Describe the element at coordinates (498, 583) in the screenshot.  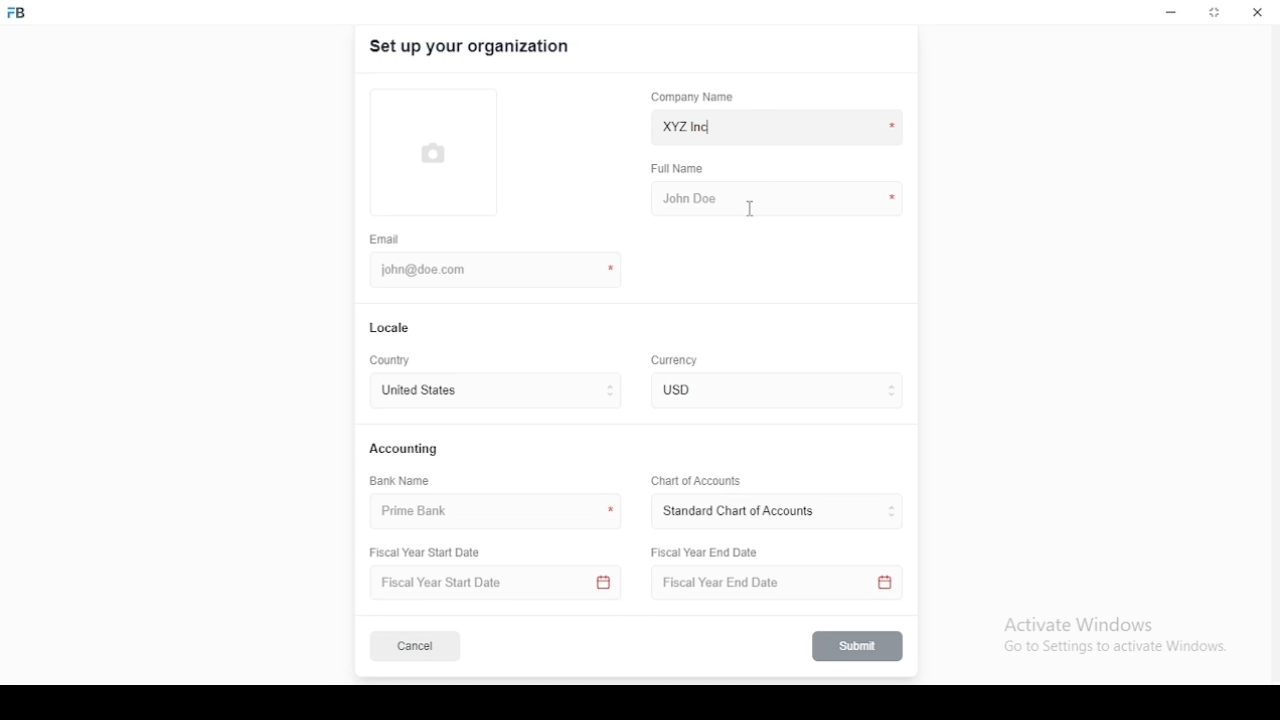
I see `Fiscal Year Start Date` at that location.